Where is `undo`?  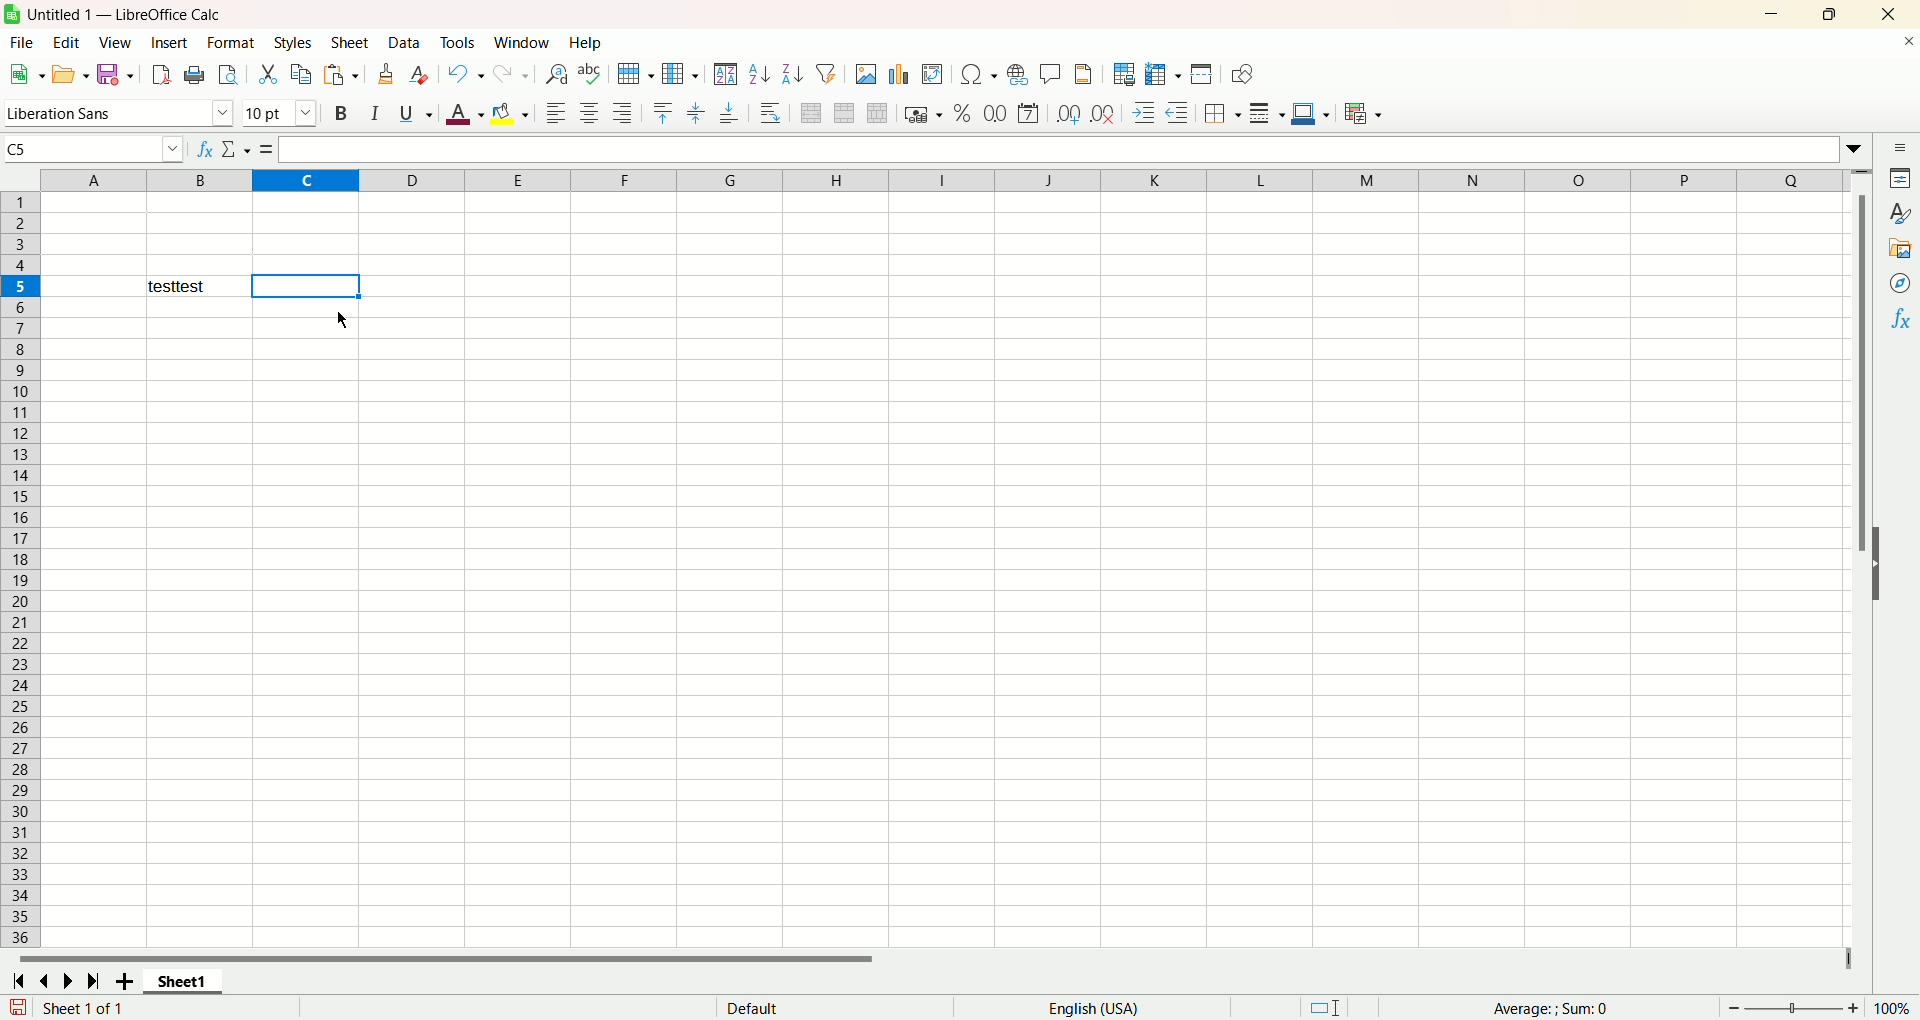
undo is located at coordinates (463, 74).